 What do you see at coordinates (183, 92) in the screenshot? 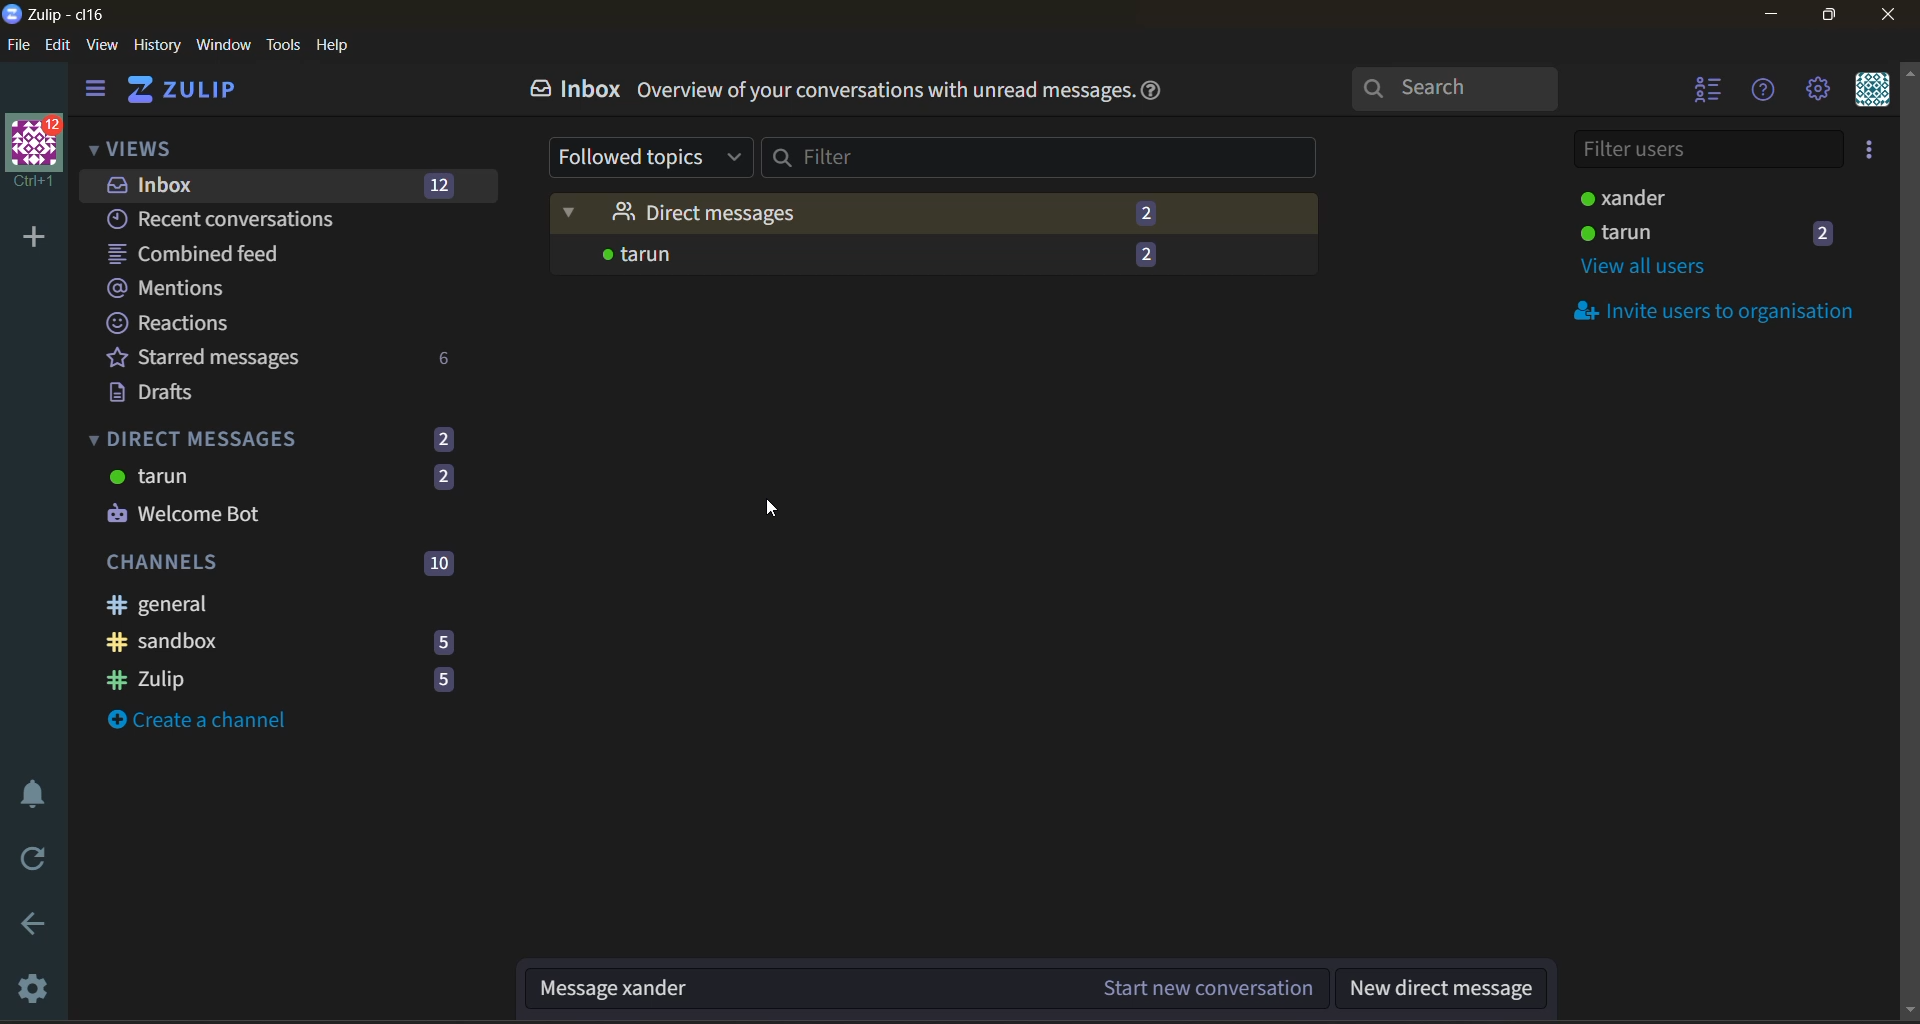
I see `ZULIP (home)` at bounding box center [183, 92].